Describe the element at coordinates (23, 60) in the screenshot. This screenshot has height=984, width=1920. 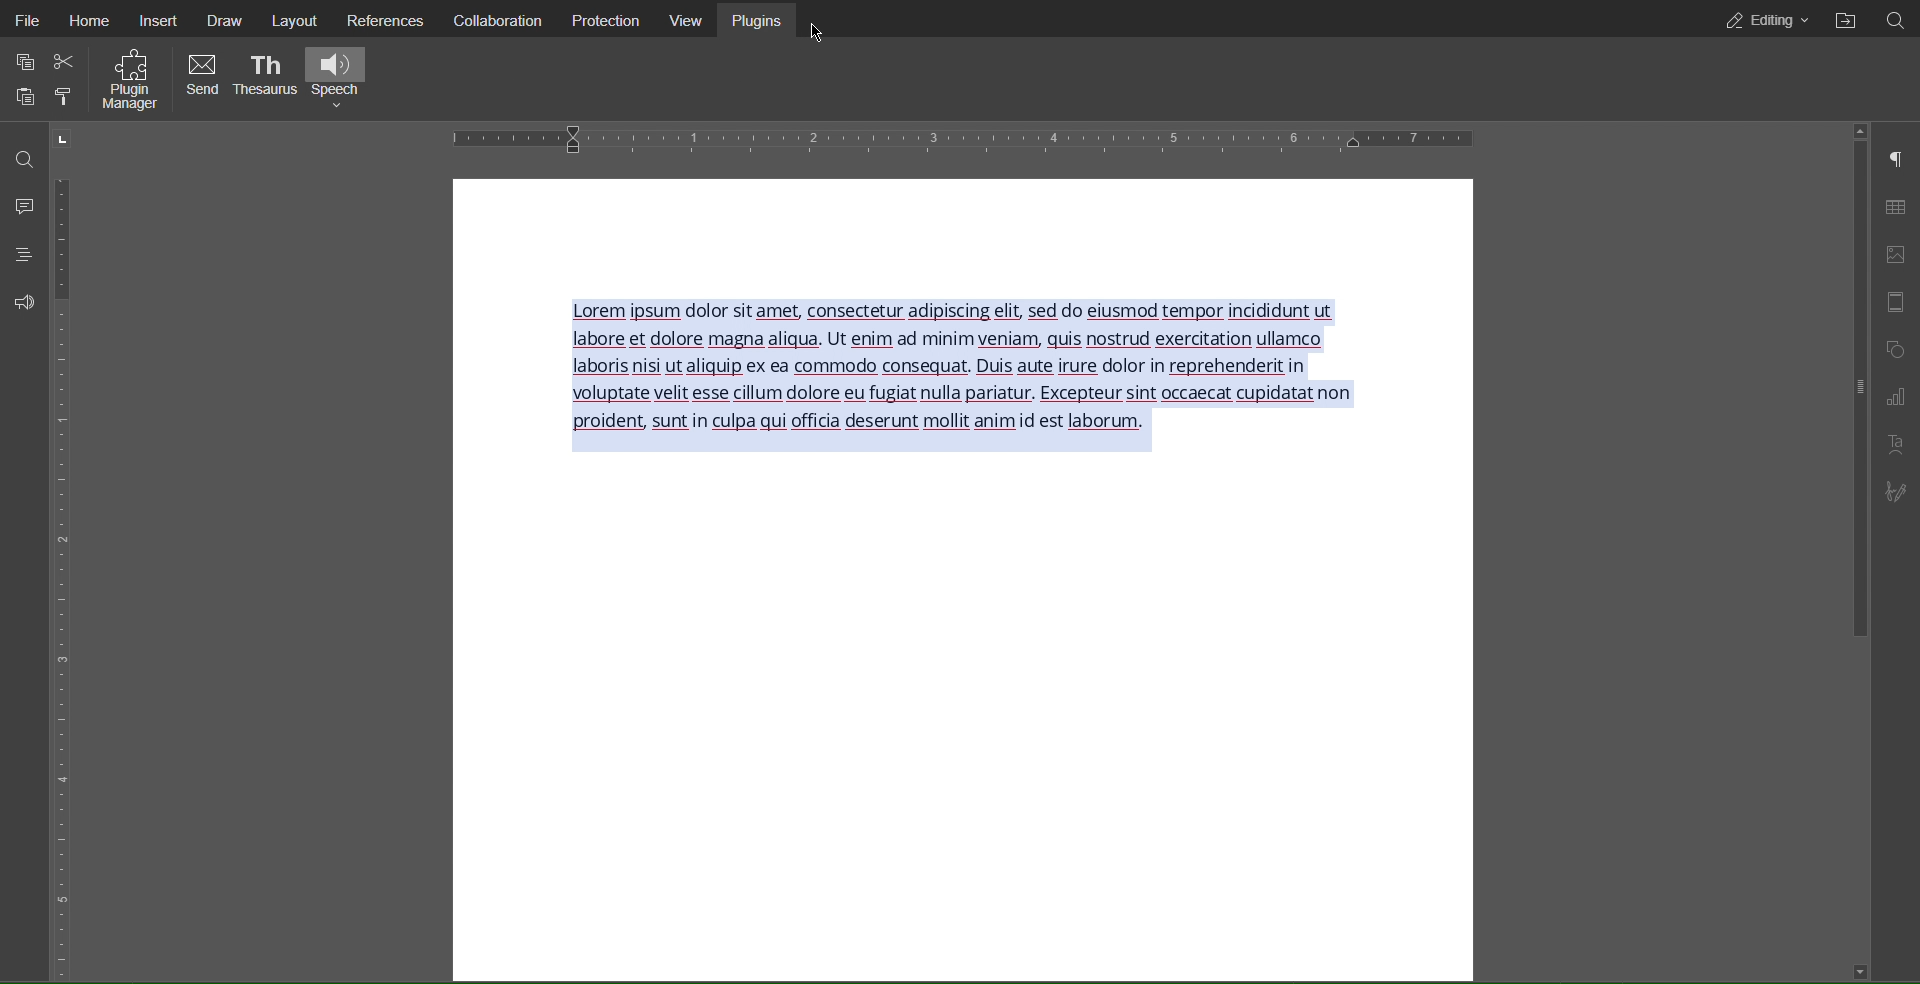
I see `Copy Paste Settings` at that location.